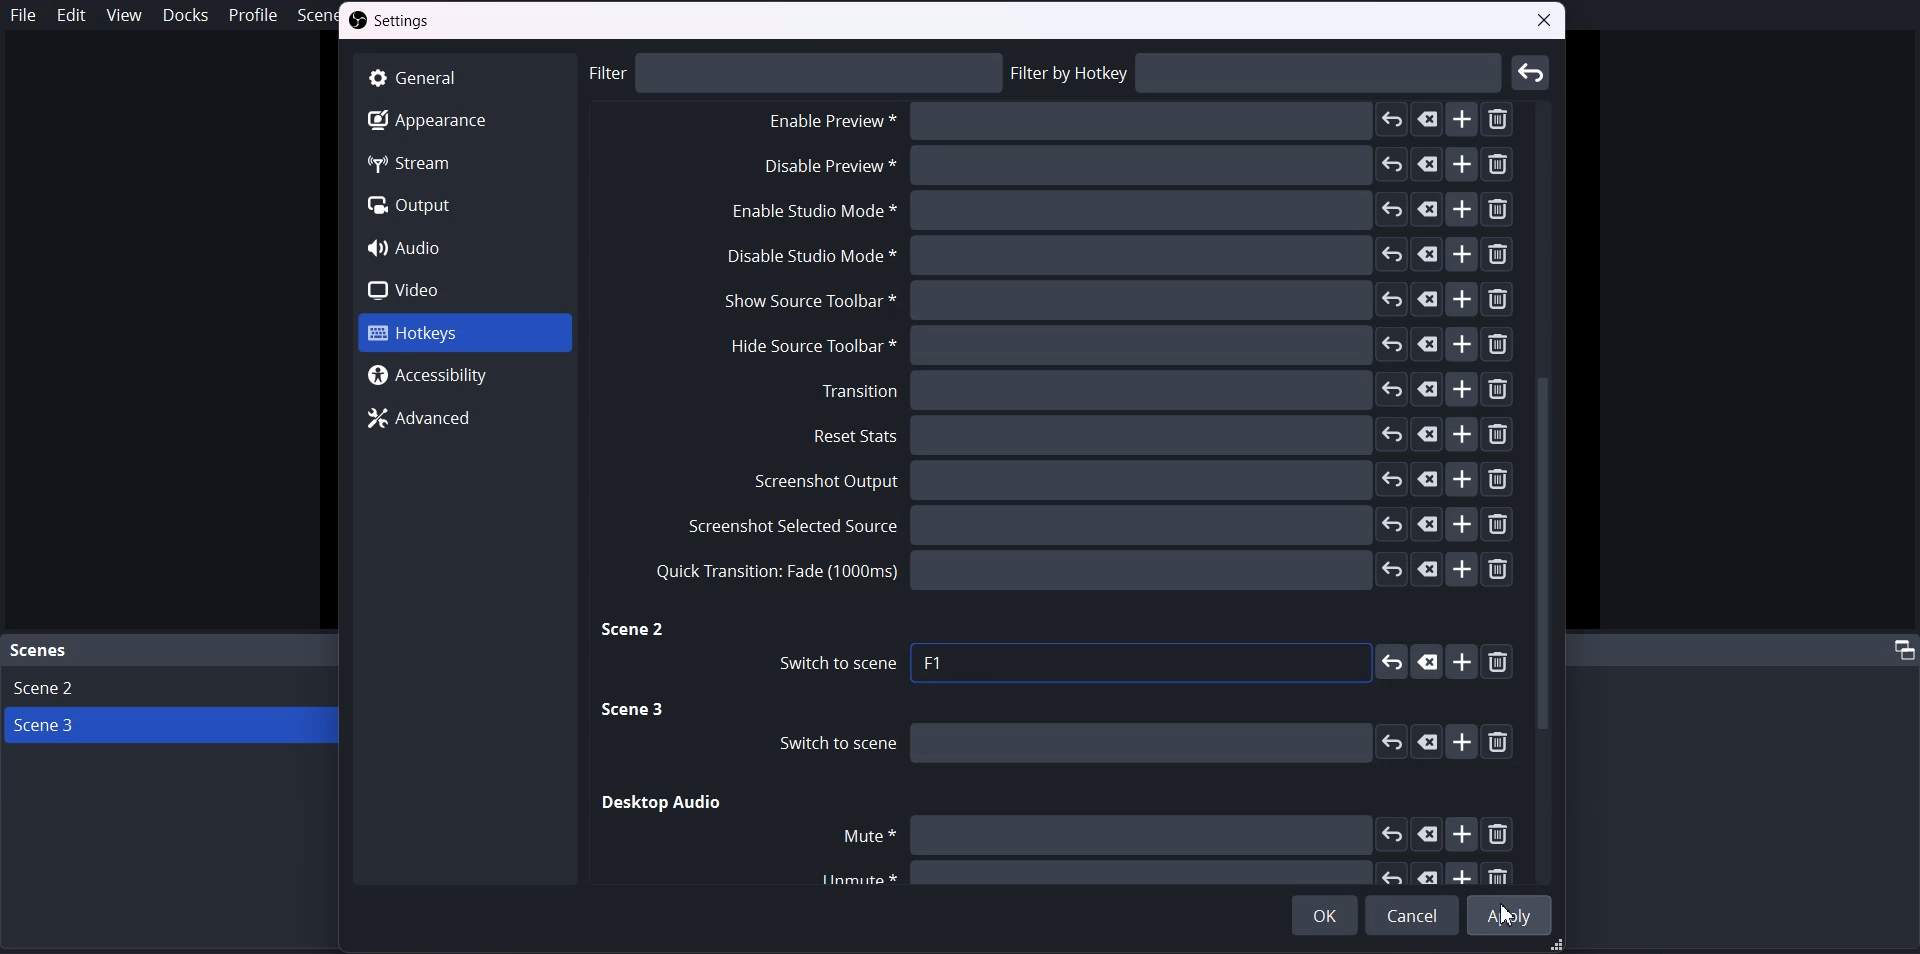  I want to click on Vertical scroll bar, so click(1547, 490).